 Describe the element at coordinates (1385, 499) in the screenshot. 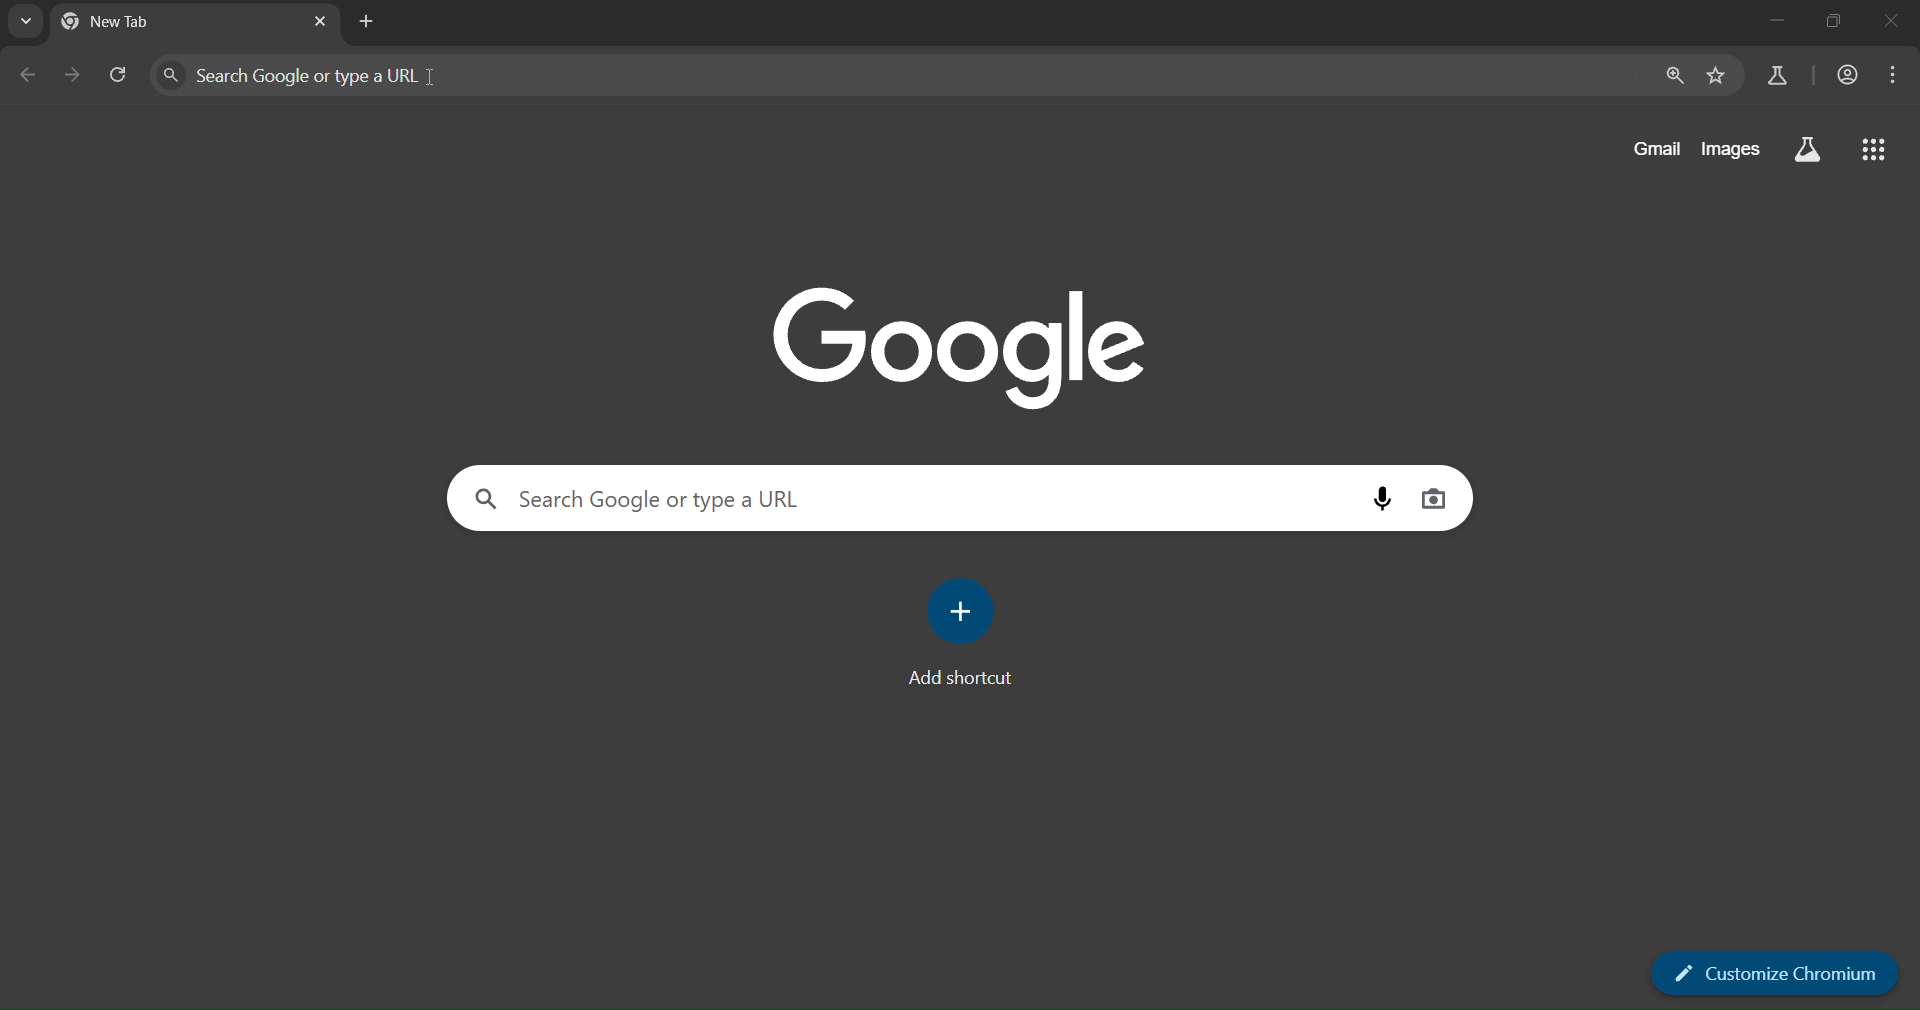

I see `voice search` at that location.